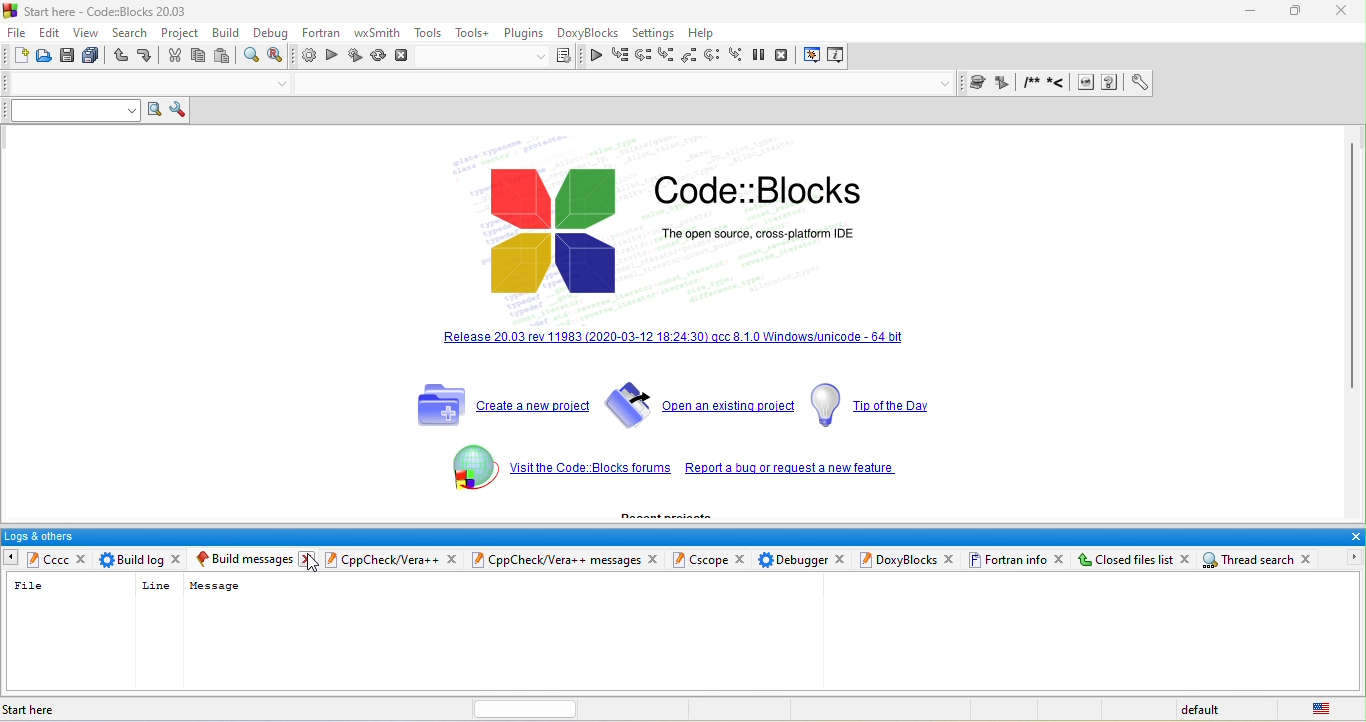 The width and height of the screenshot is (1366, 722). I want to click on drop down, so click(946, 83).